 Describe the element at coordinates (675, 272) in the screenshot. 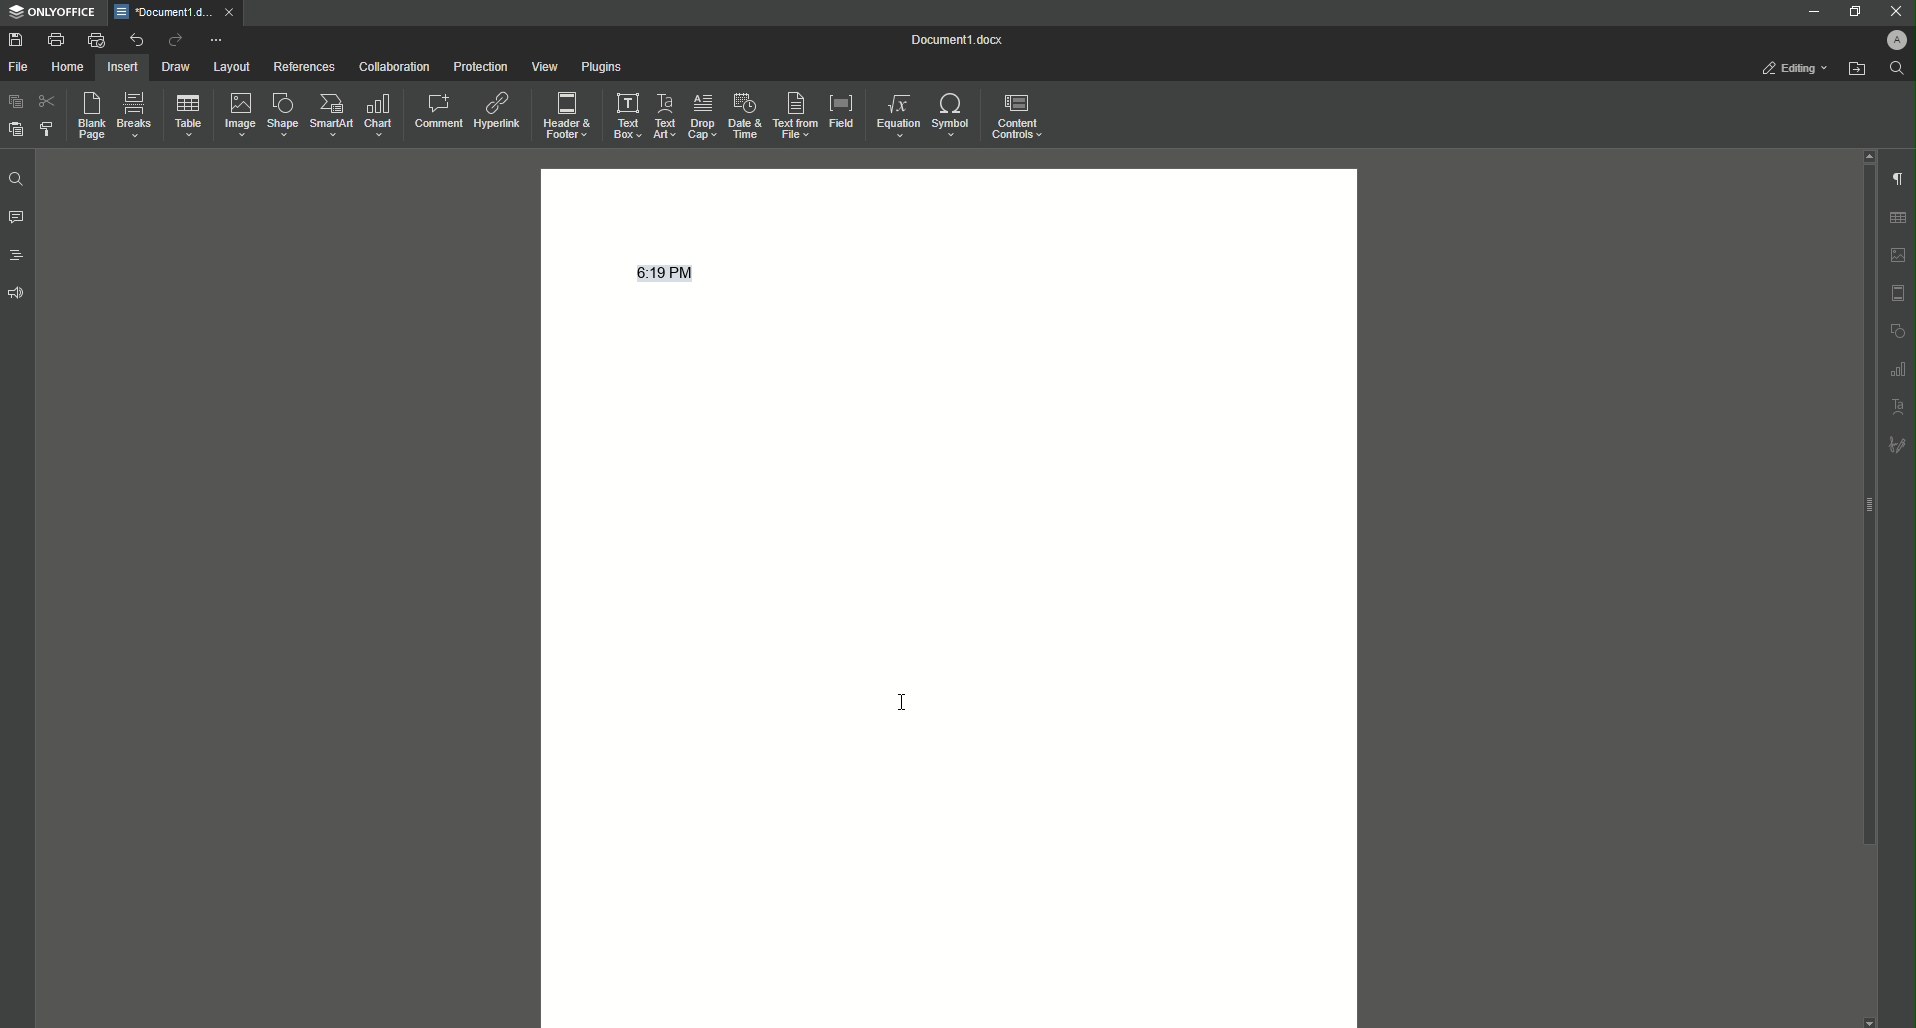

I see `6:19 PM` at that location.